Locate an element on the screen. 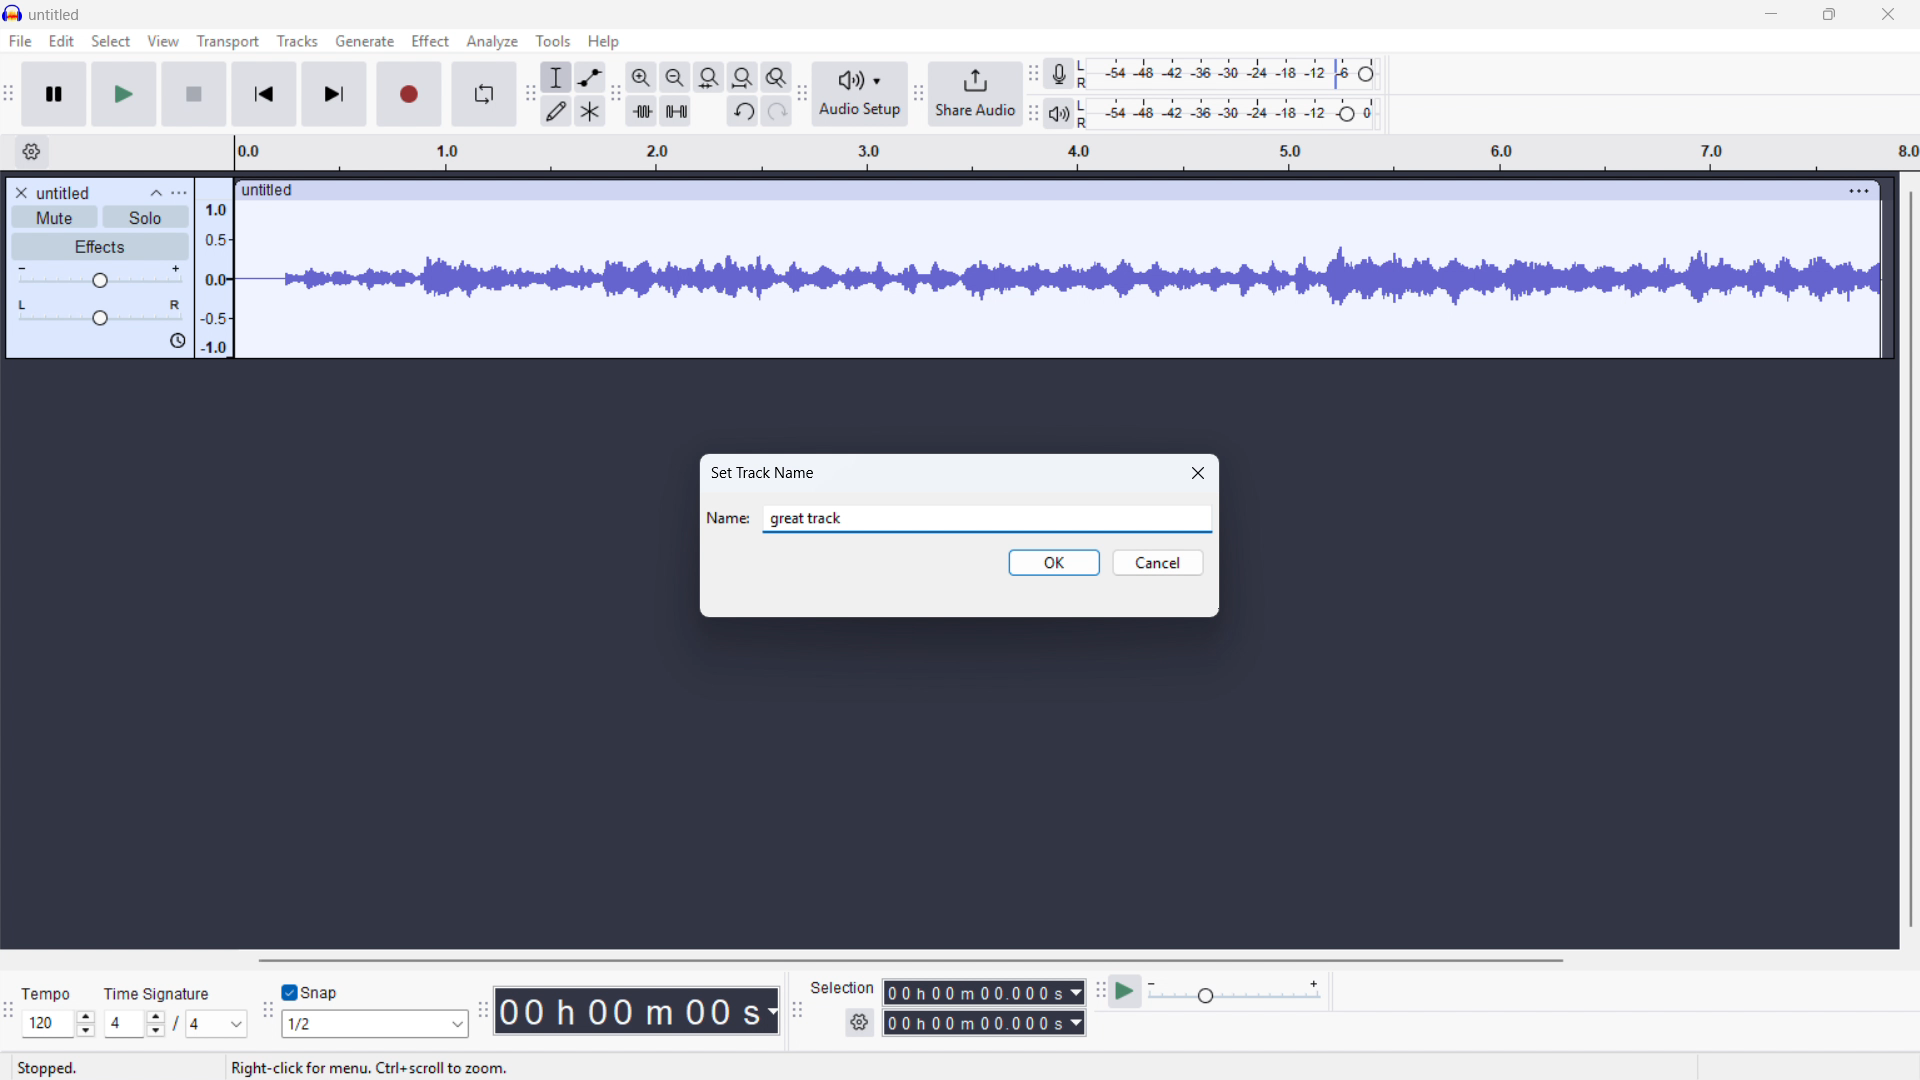 This screenshot has height=1080, width=1920. Recording level  is located at coordinates (1234, 73).